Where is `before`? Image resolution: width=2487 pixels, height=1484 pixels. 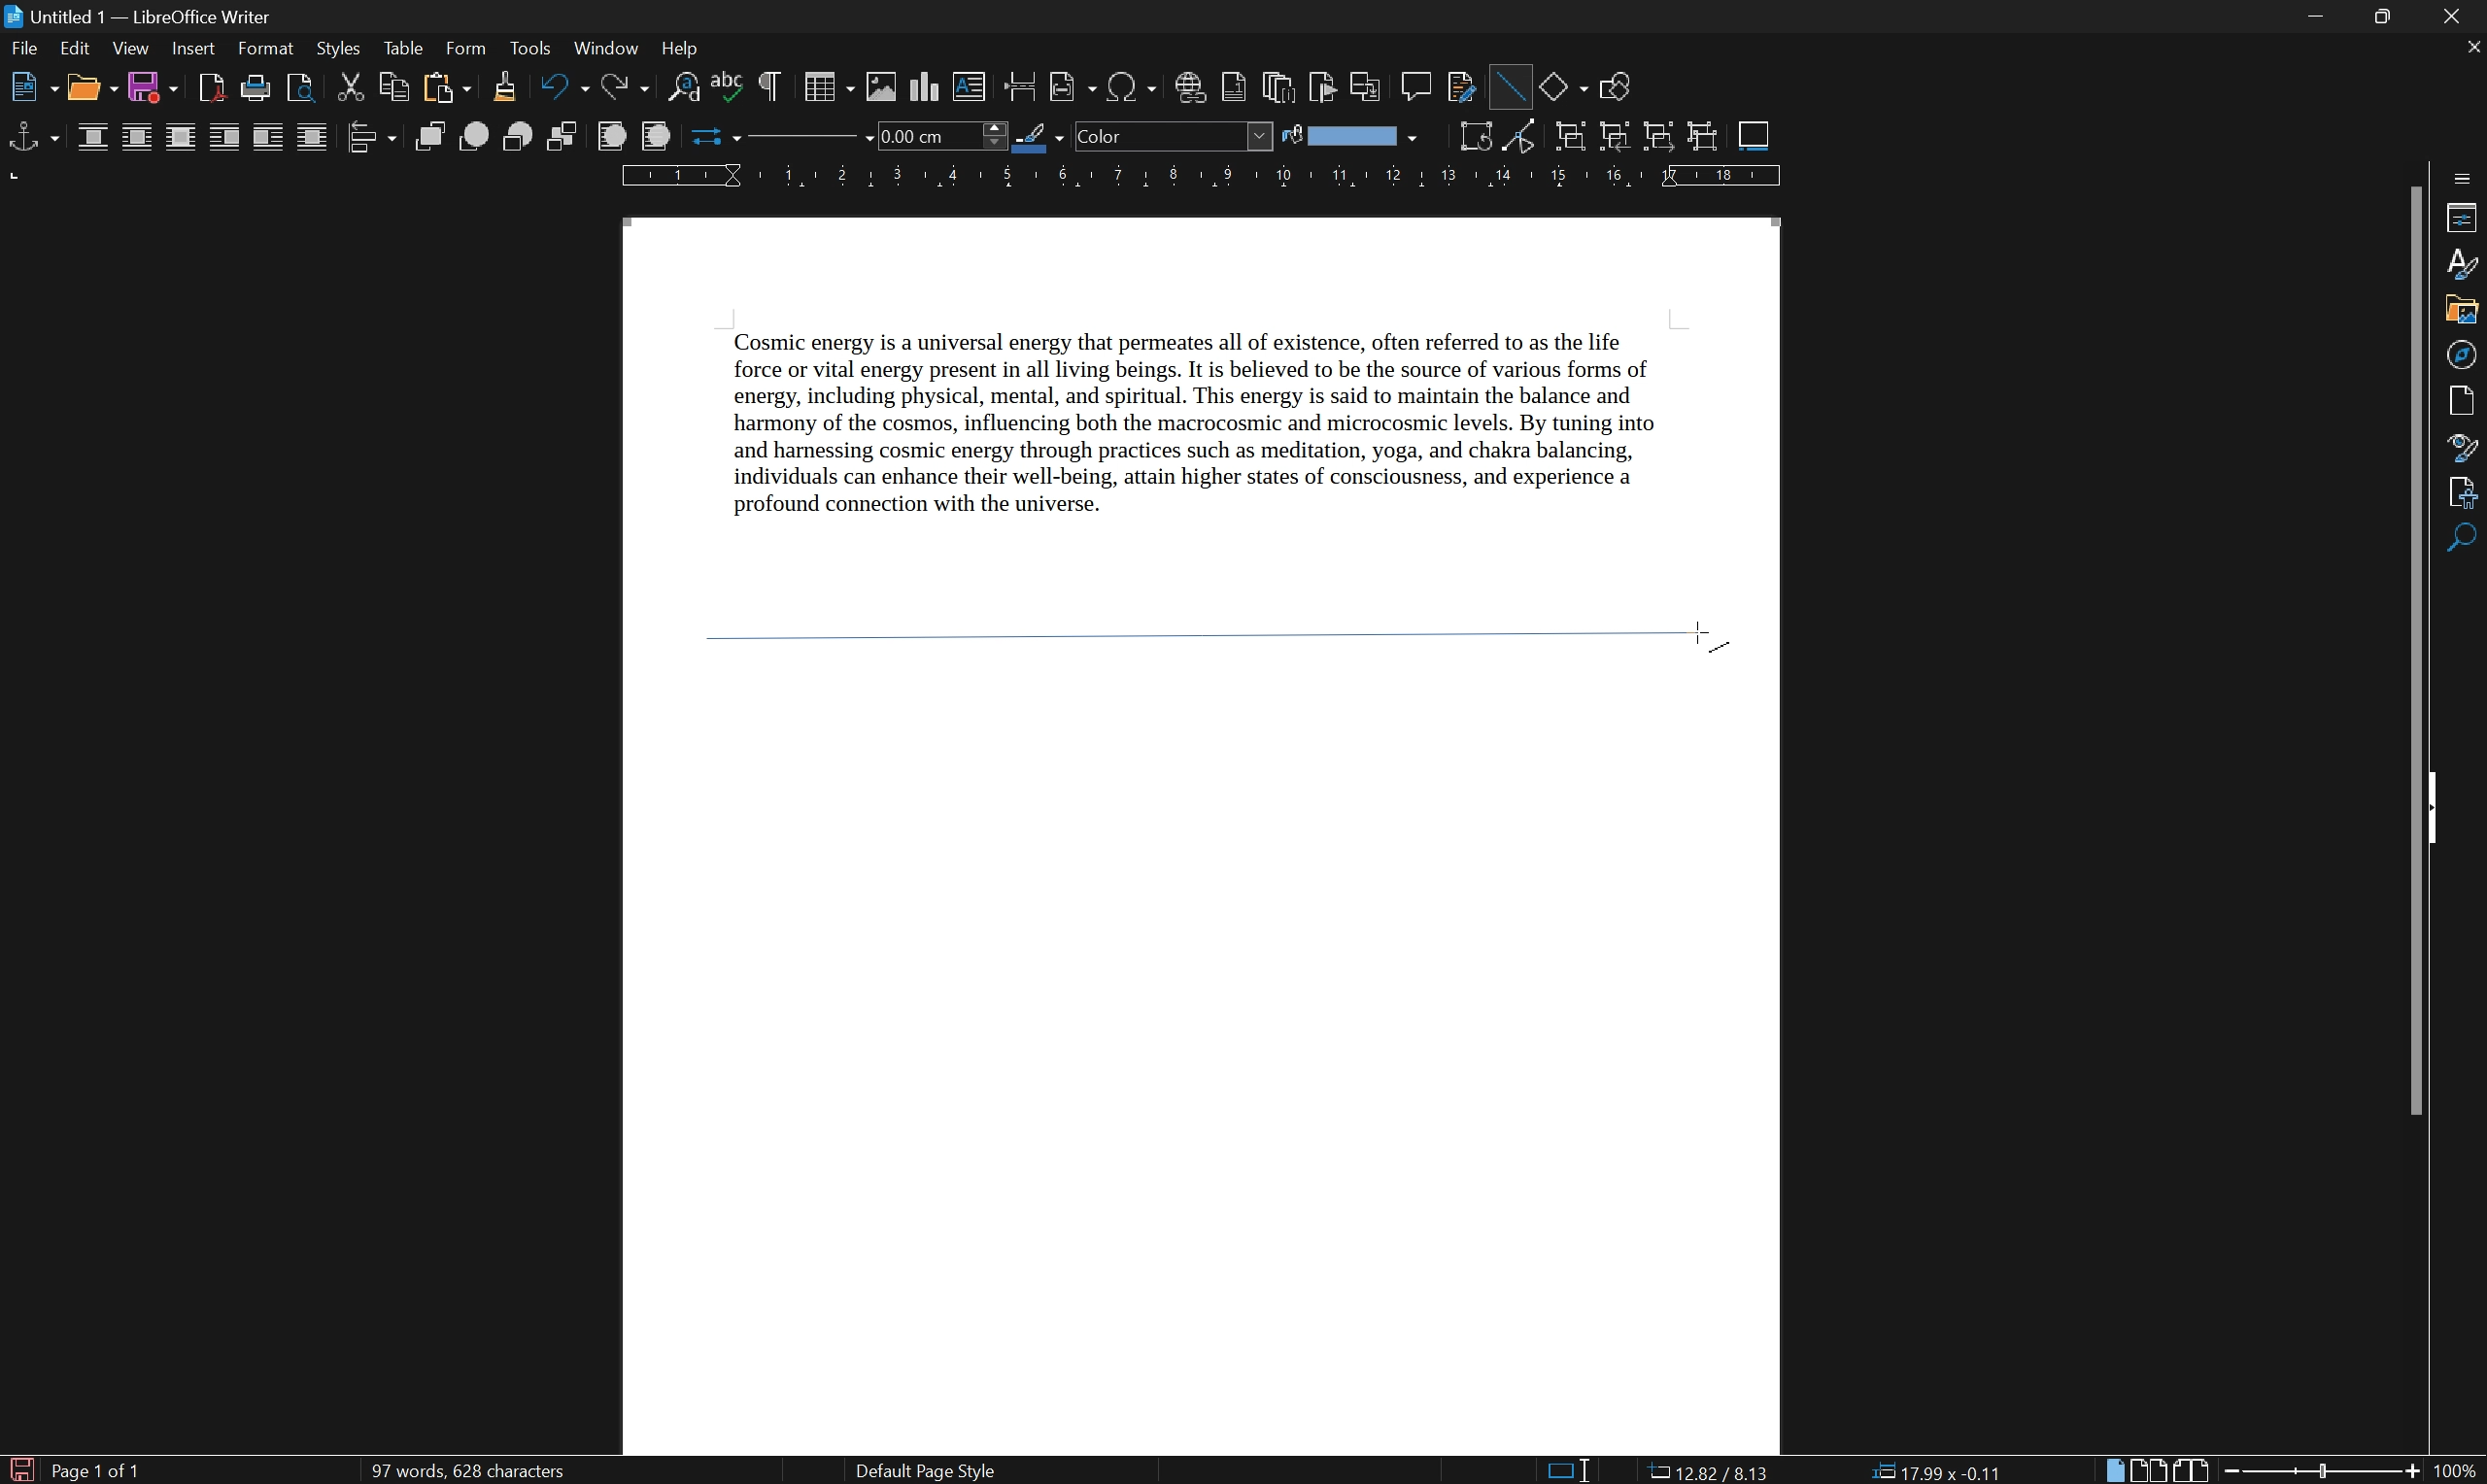 before is located at coordinates (224, 139).